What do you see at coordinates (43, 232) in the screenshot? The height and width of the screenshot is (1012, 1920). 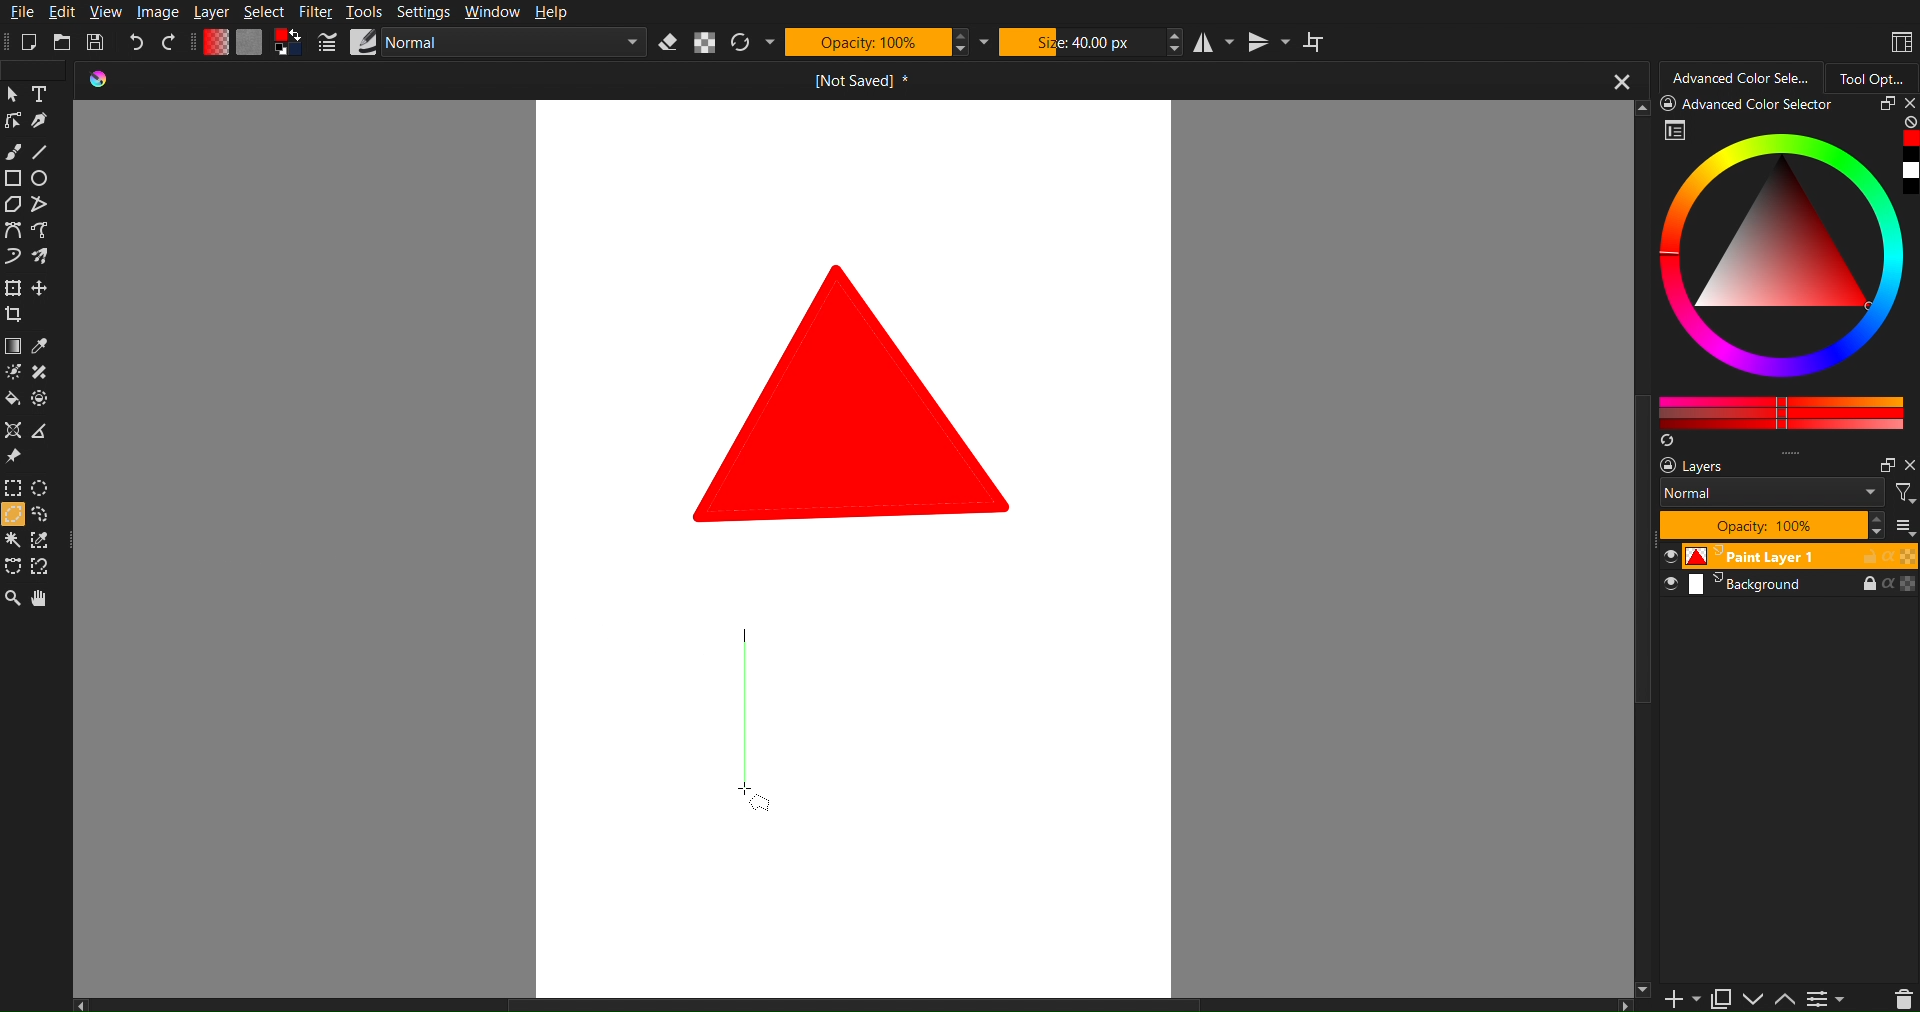 I see `Free shape` at bounding box center [43, 232].